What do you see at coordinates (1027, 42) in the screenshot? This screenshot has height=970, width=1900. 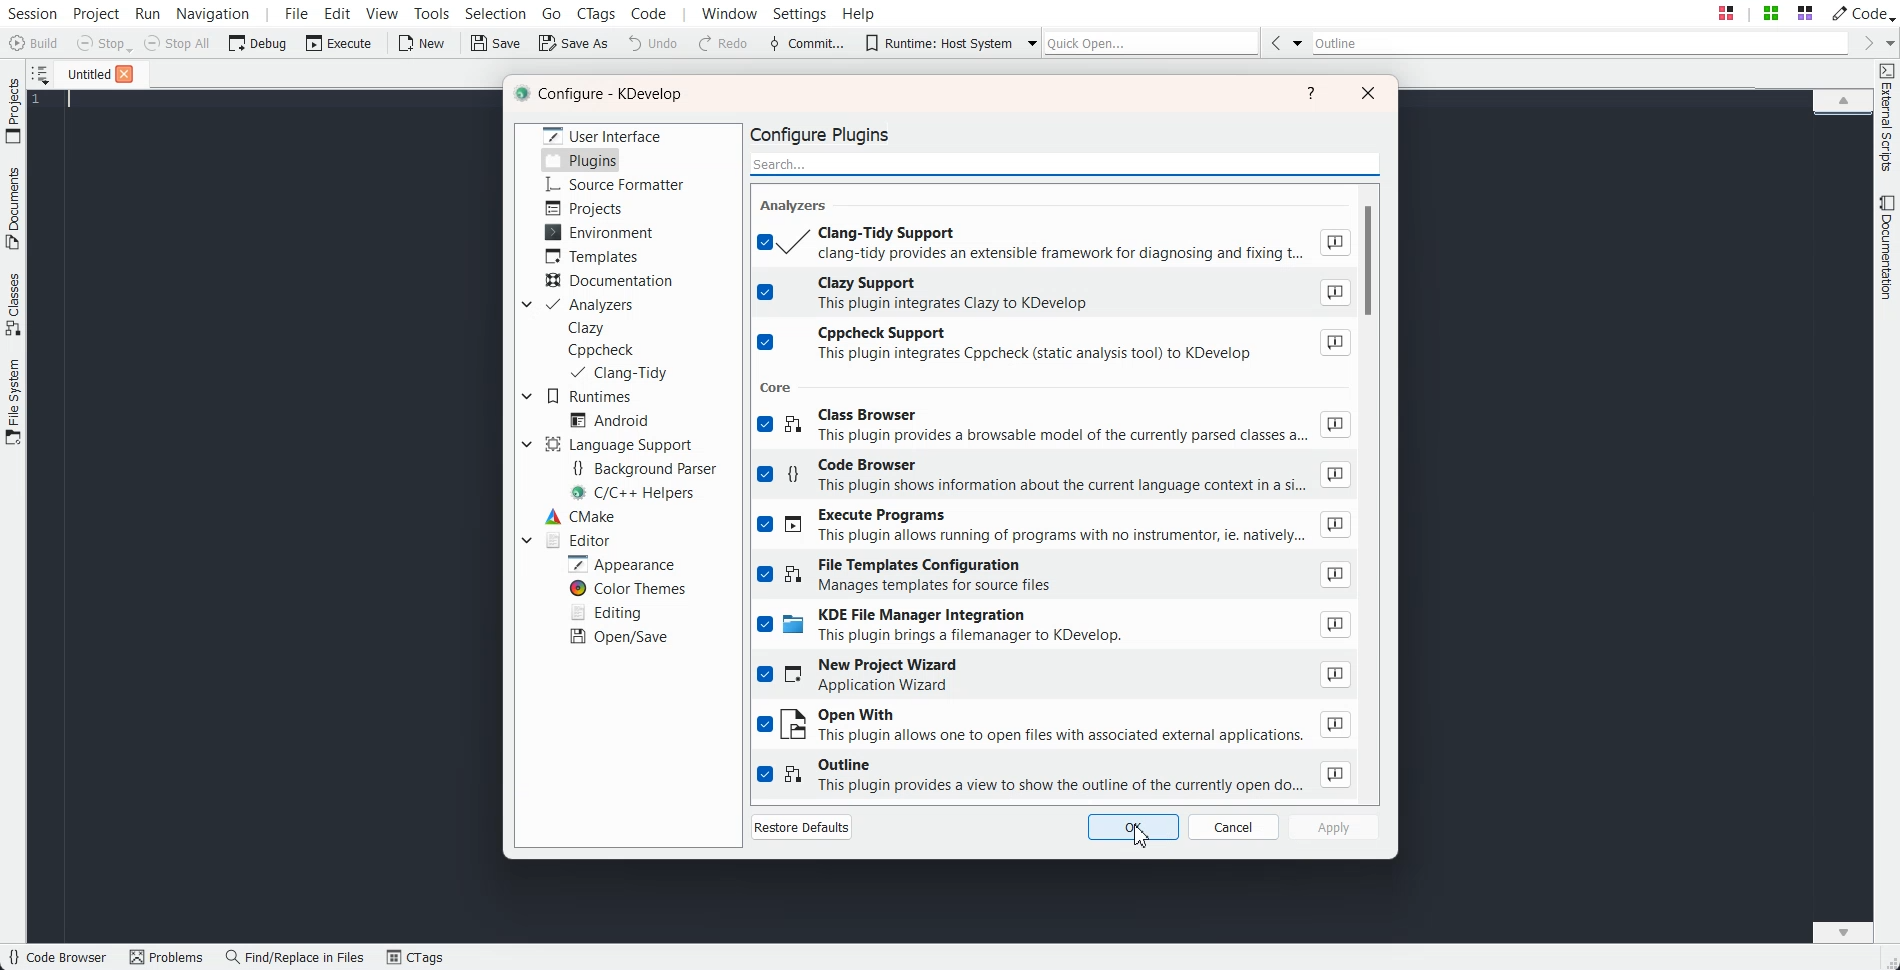 I see `Drop down box` at bounding box center [1027, 42].